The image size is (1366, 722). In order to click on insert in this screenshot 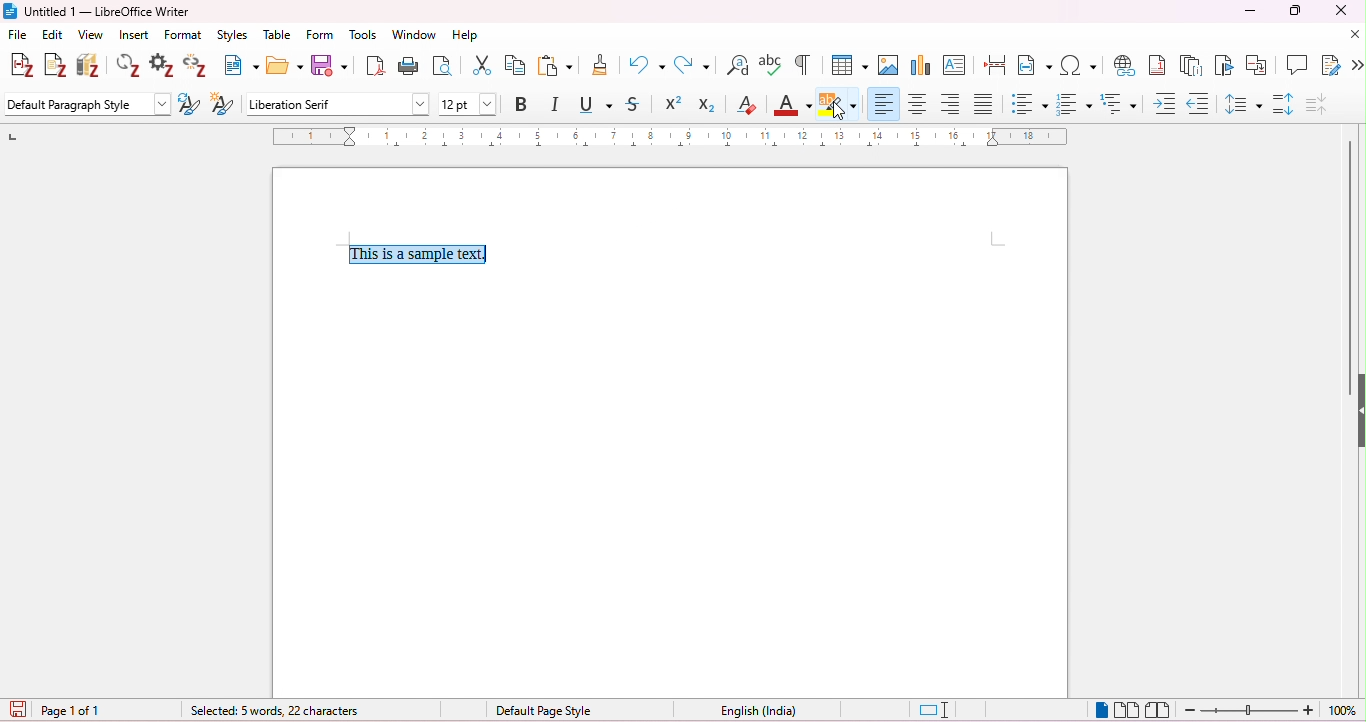, I will do `click(136, 35)`.